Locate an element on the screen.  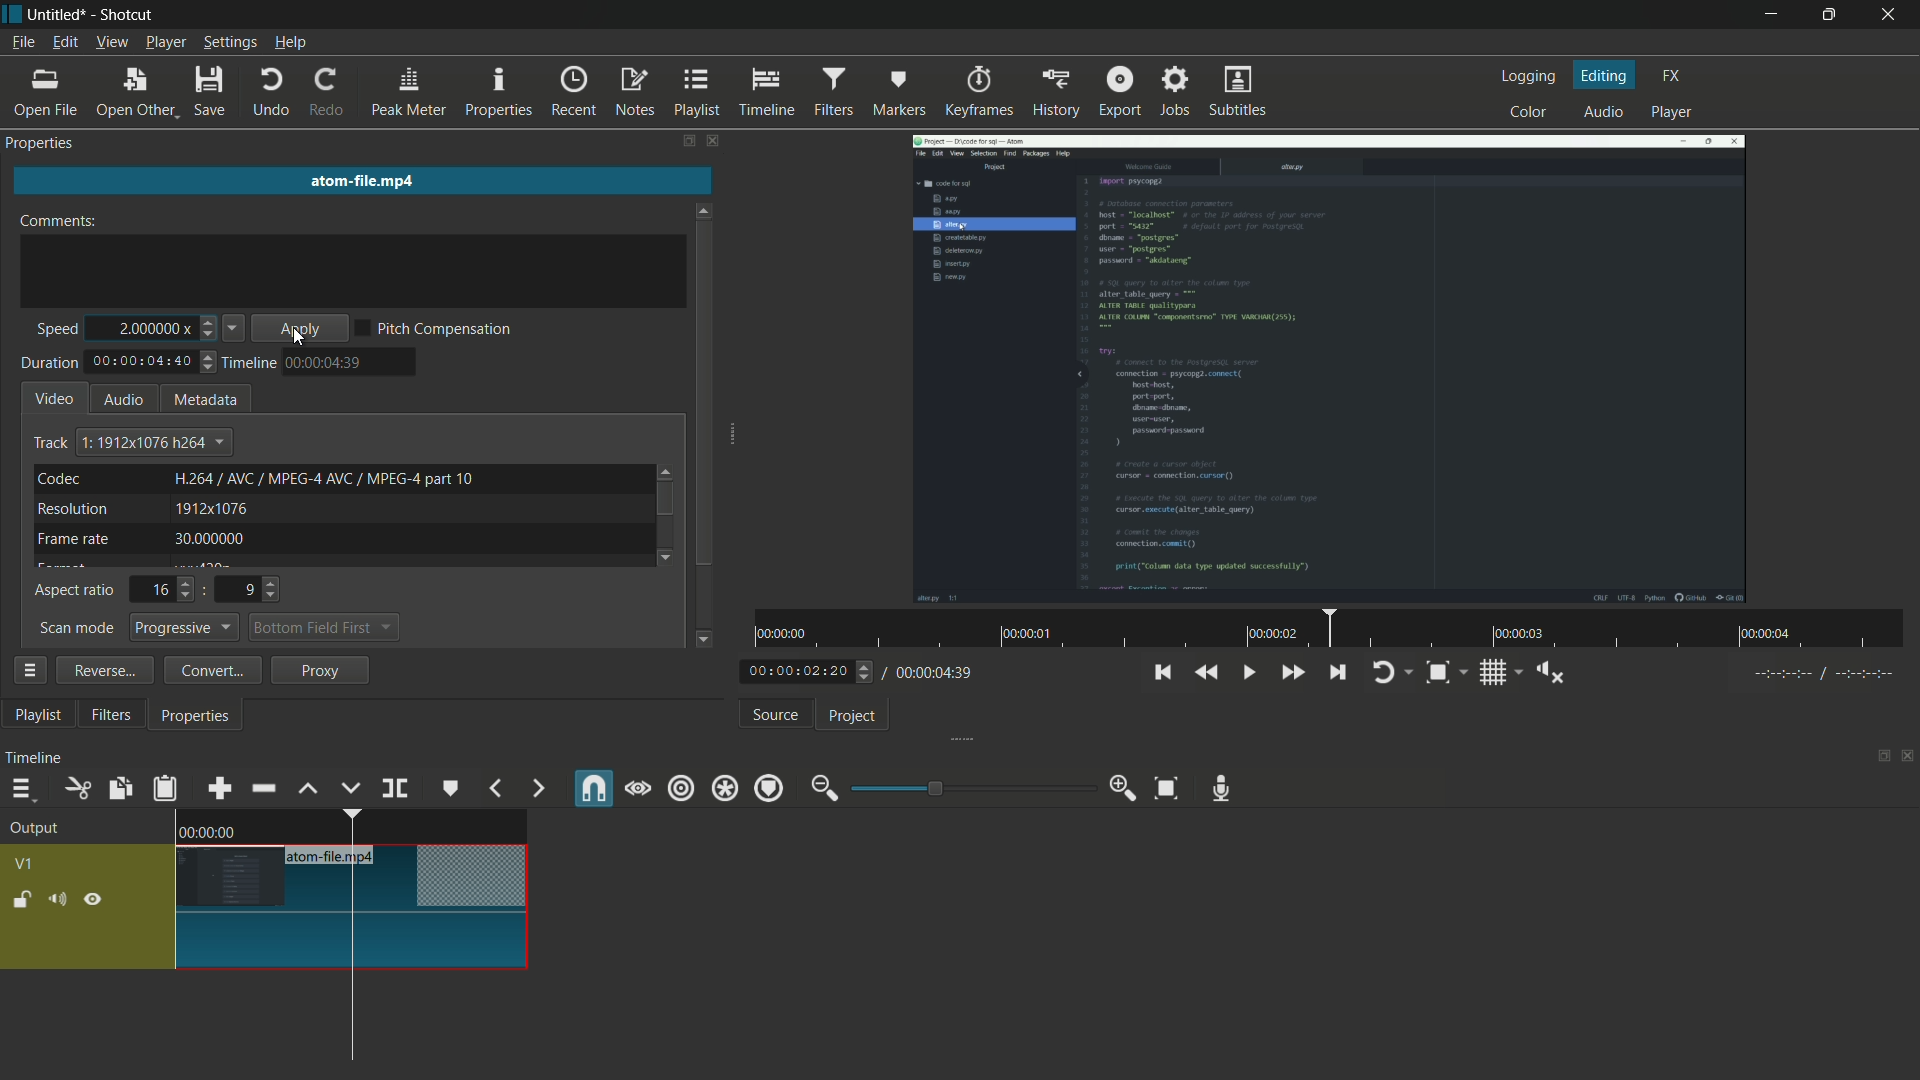
scrub while dragging is located at coordinates (637, 790).